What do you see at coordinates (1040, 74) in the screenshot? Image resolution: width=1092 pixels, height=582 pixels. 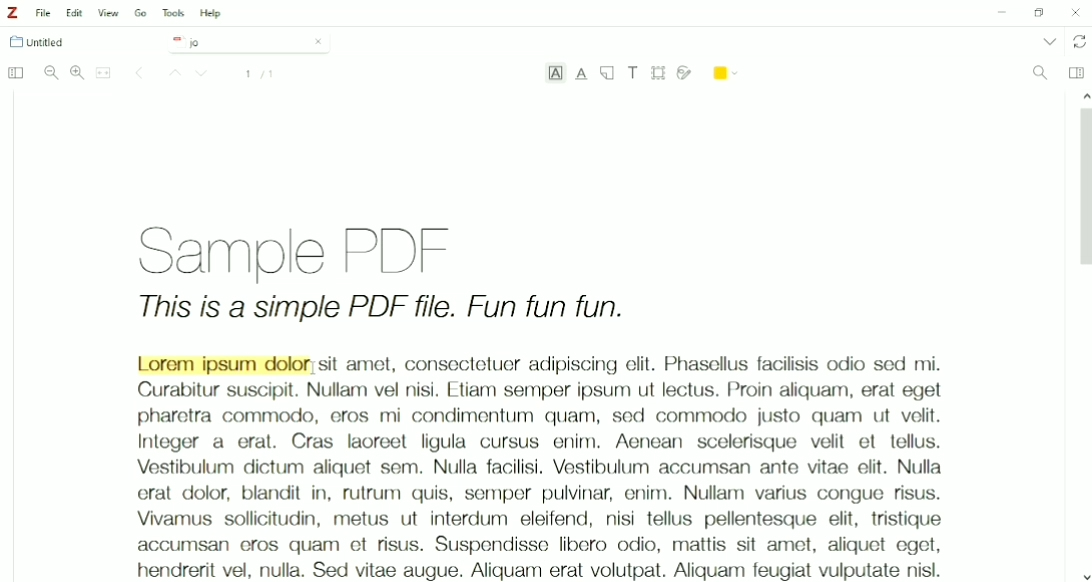 I see `Find In Document` at bounding box center [1040, 74].